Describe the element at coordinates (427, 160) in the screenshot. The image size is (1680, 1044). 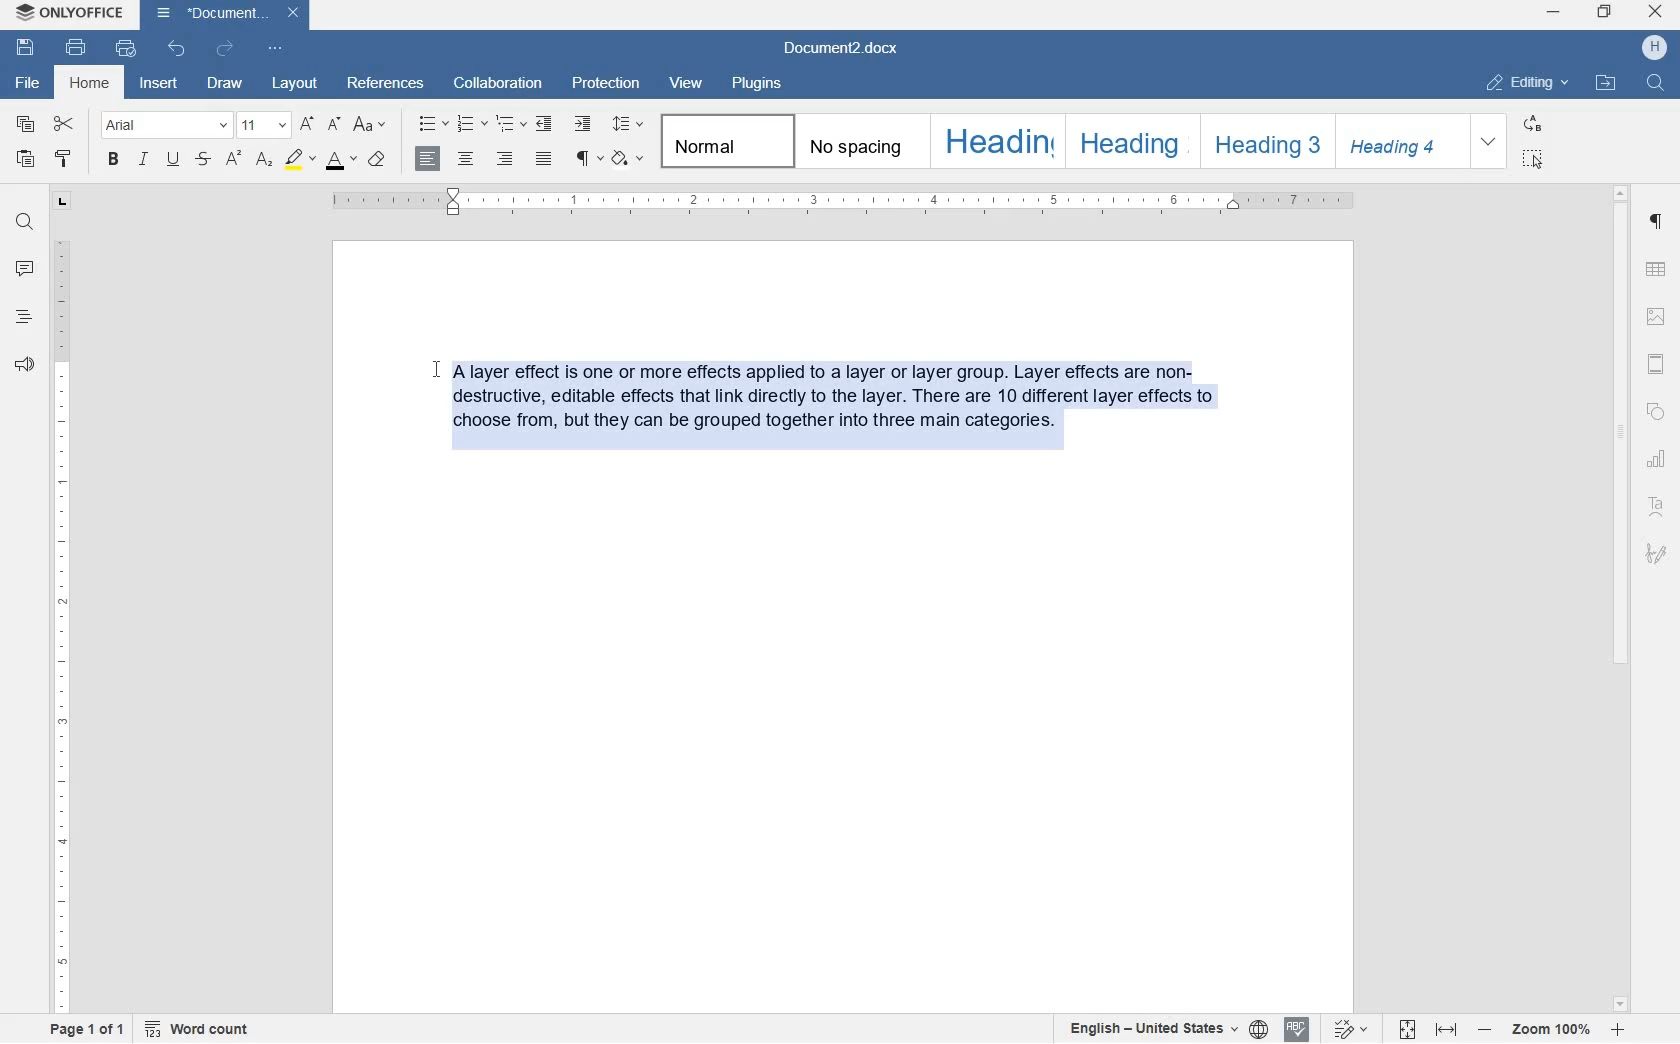
I see `align right` at that location.